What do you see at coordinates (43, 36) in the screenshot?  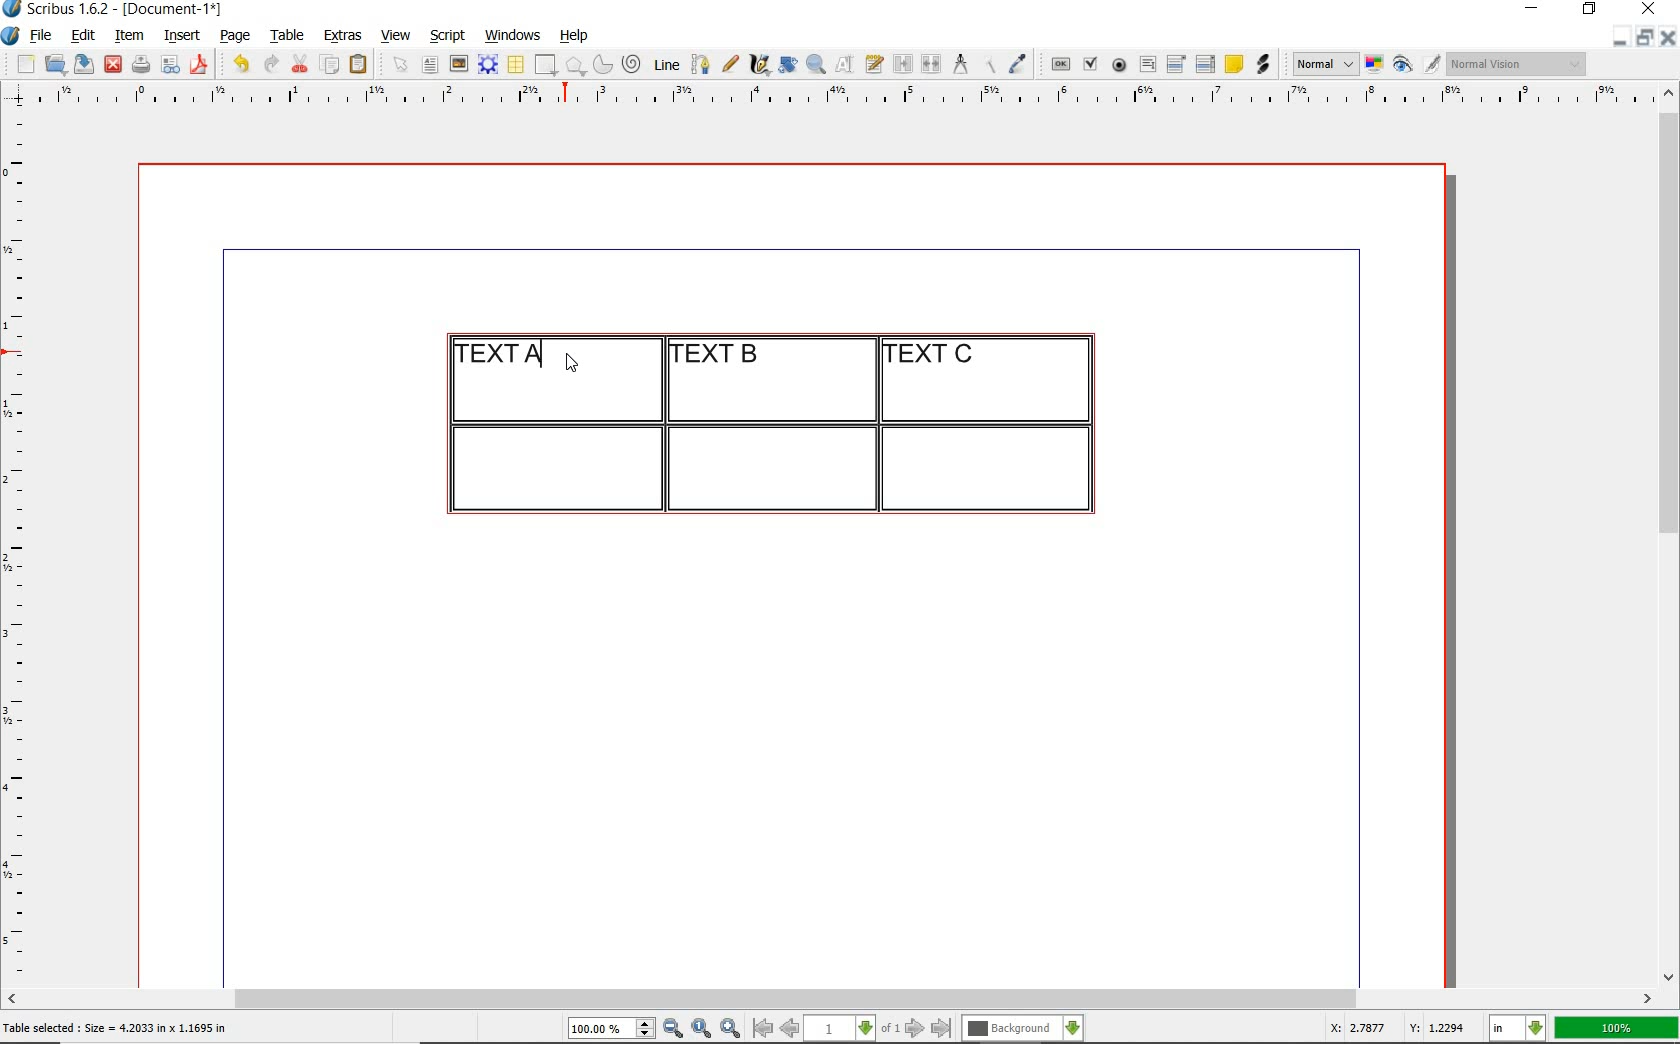 I see `file` at bounding box center [43, 36].